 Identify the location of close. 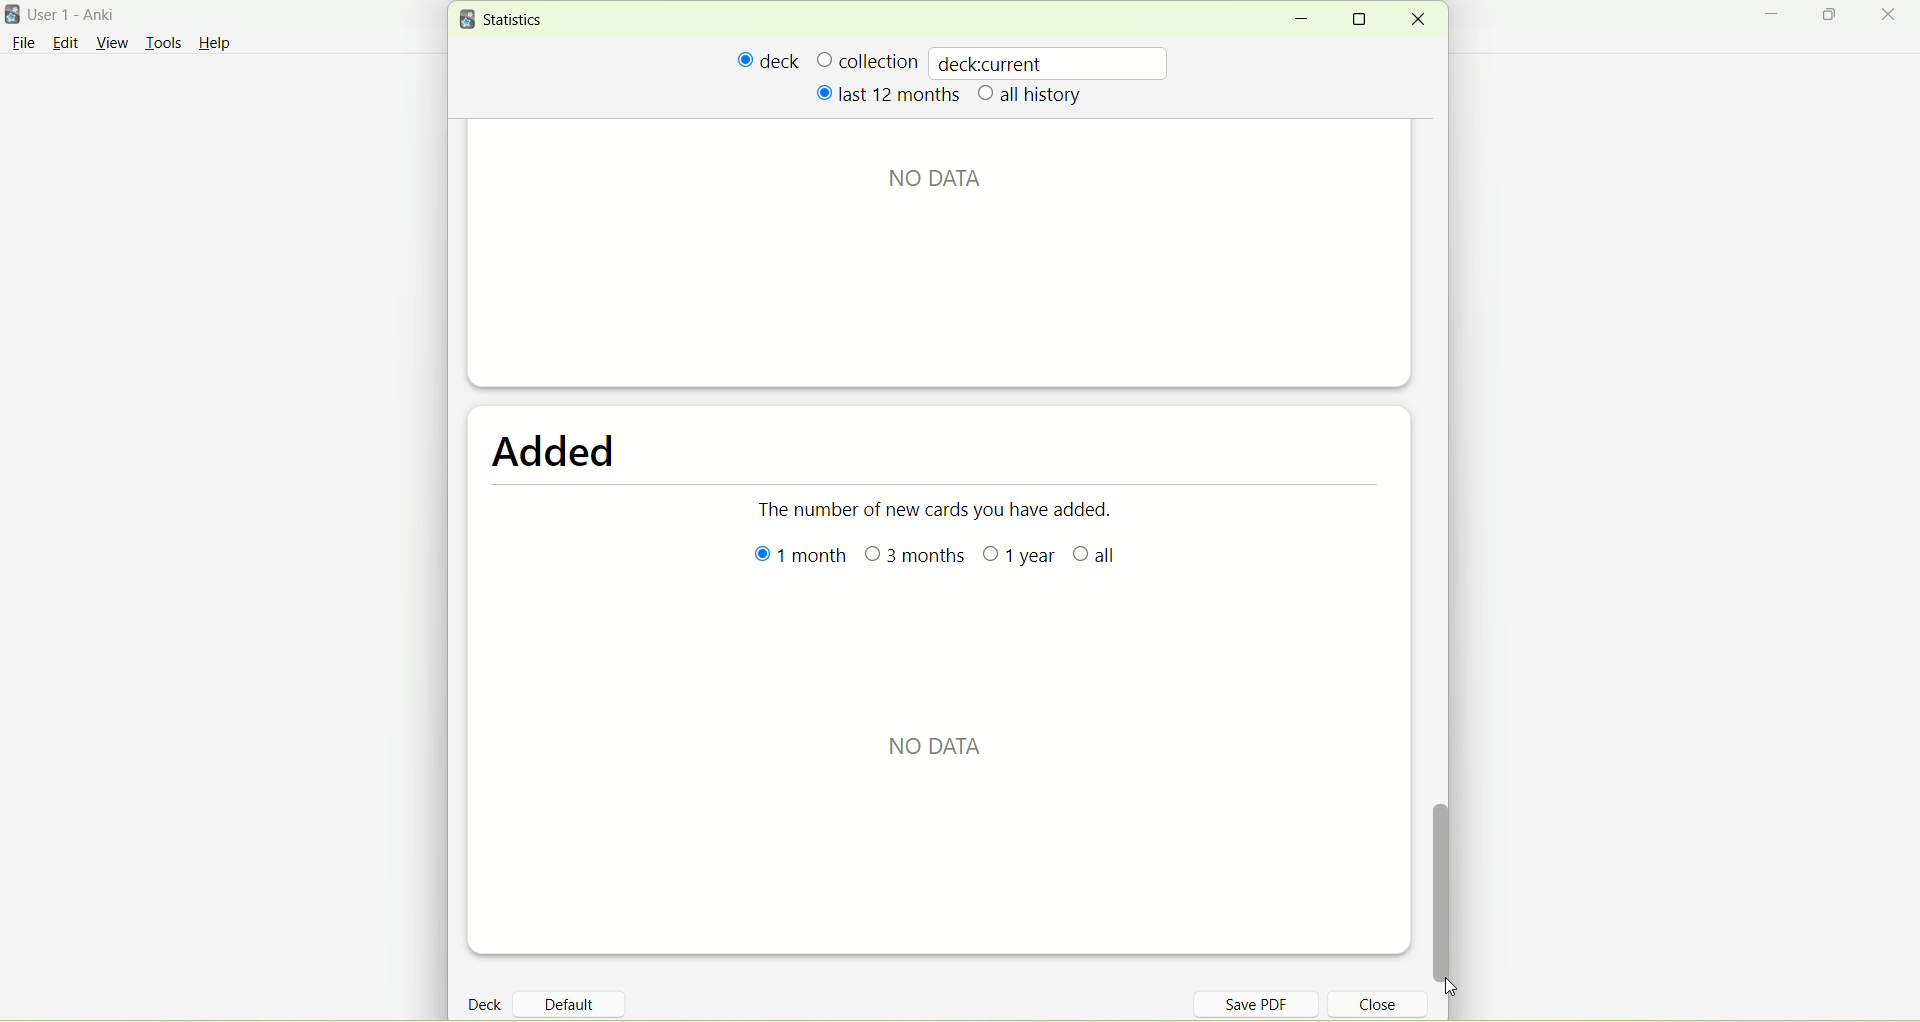
(1892, 16).